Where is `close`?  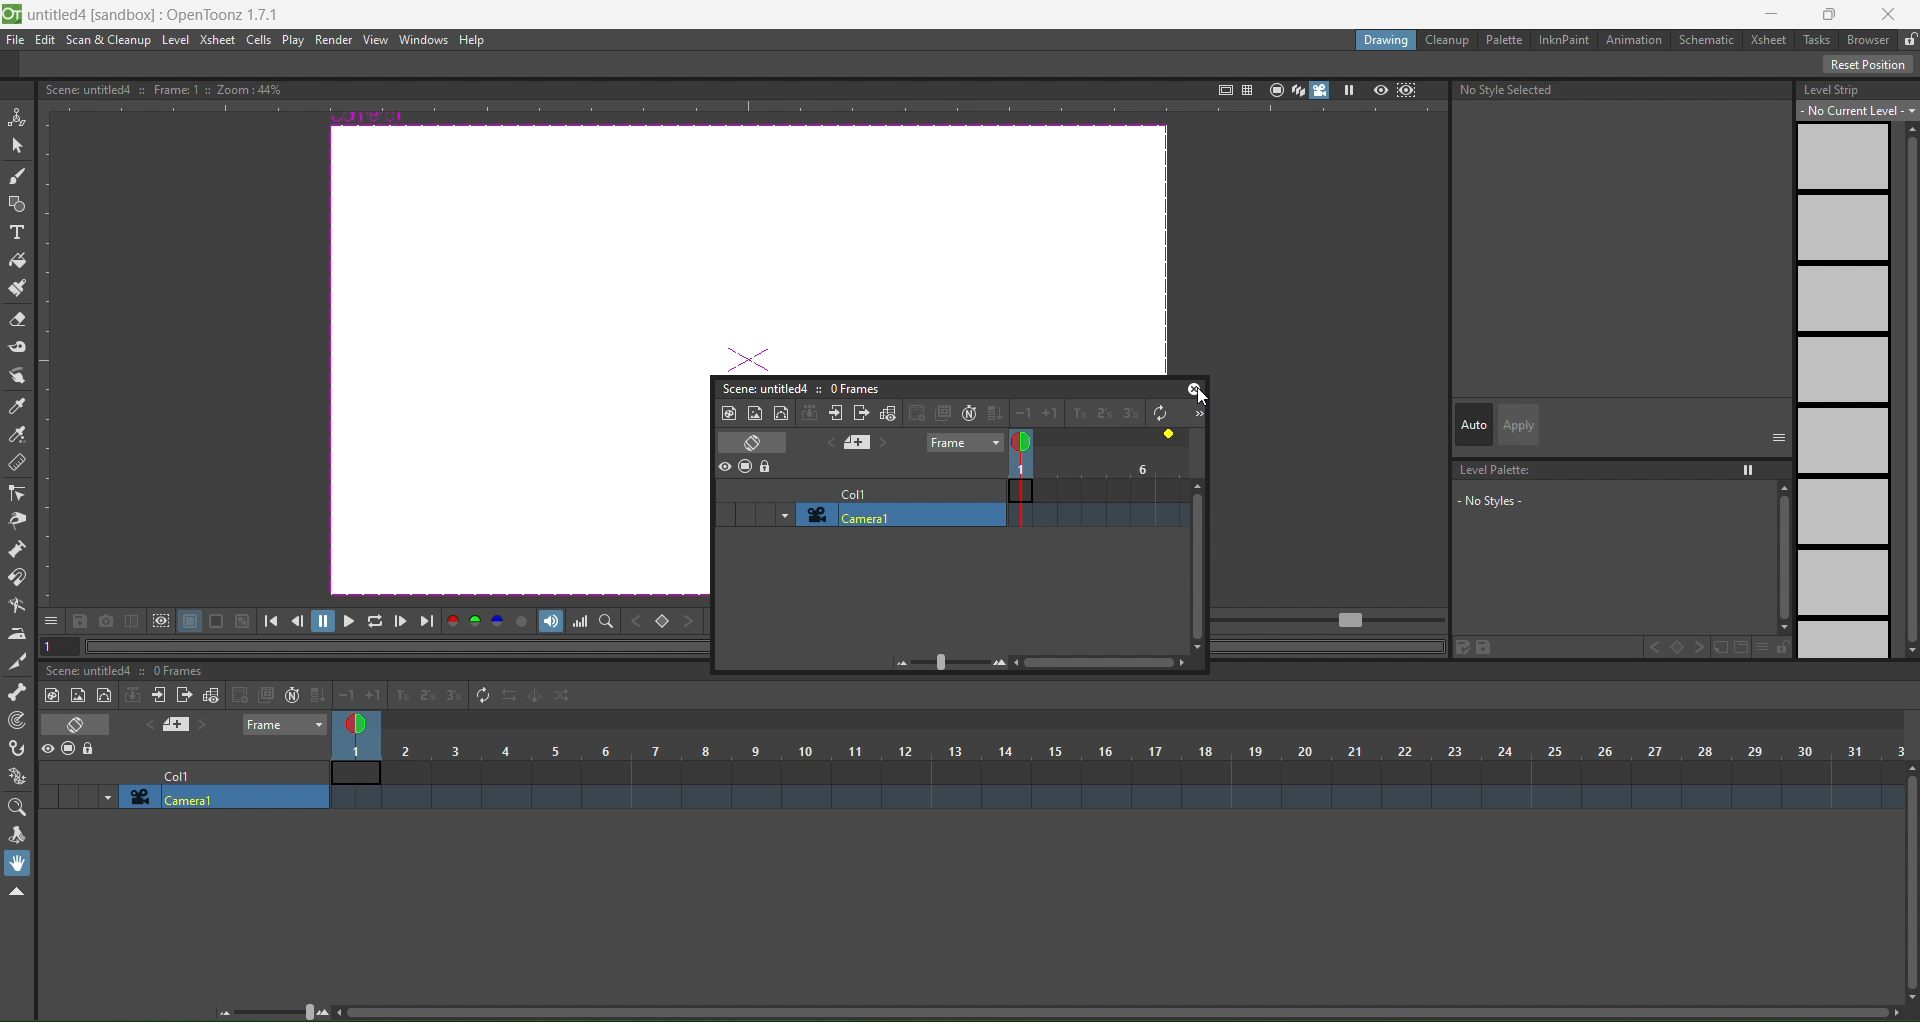
close is located at coordinates (1895, 11).